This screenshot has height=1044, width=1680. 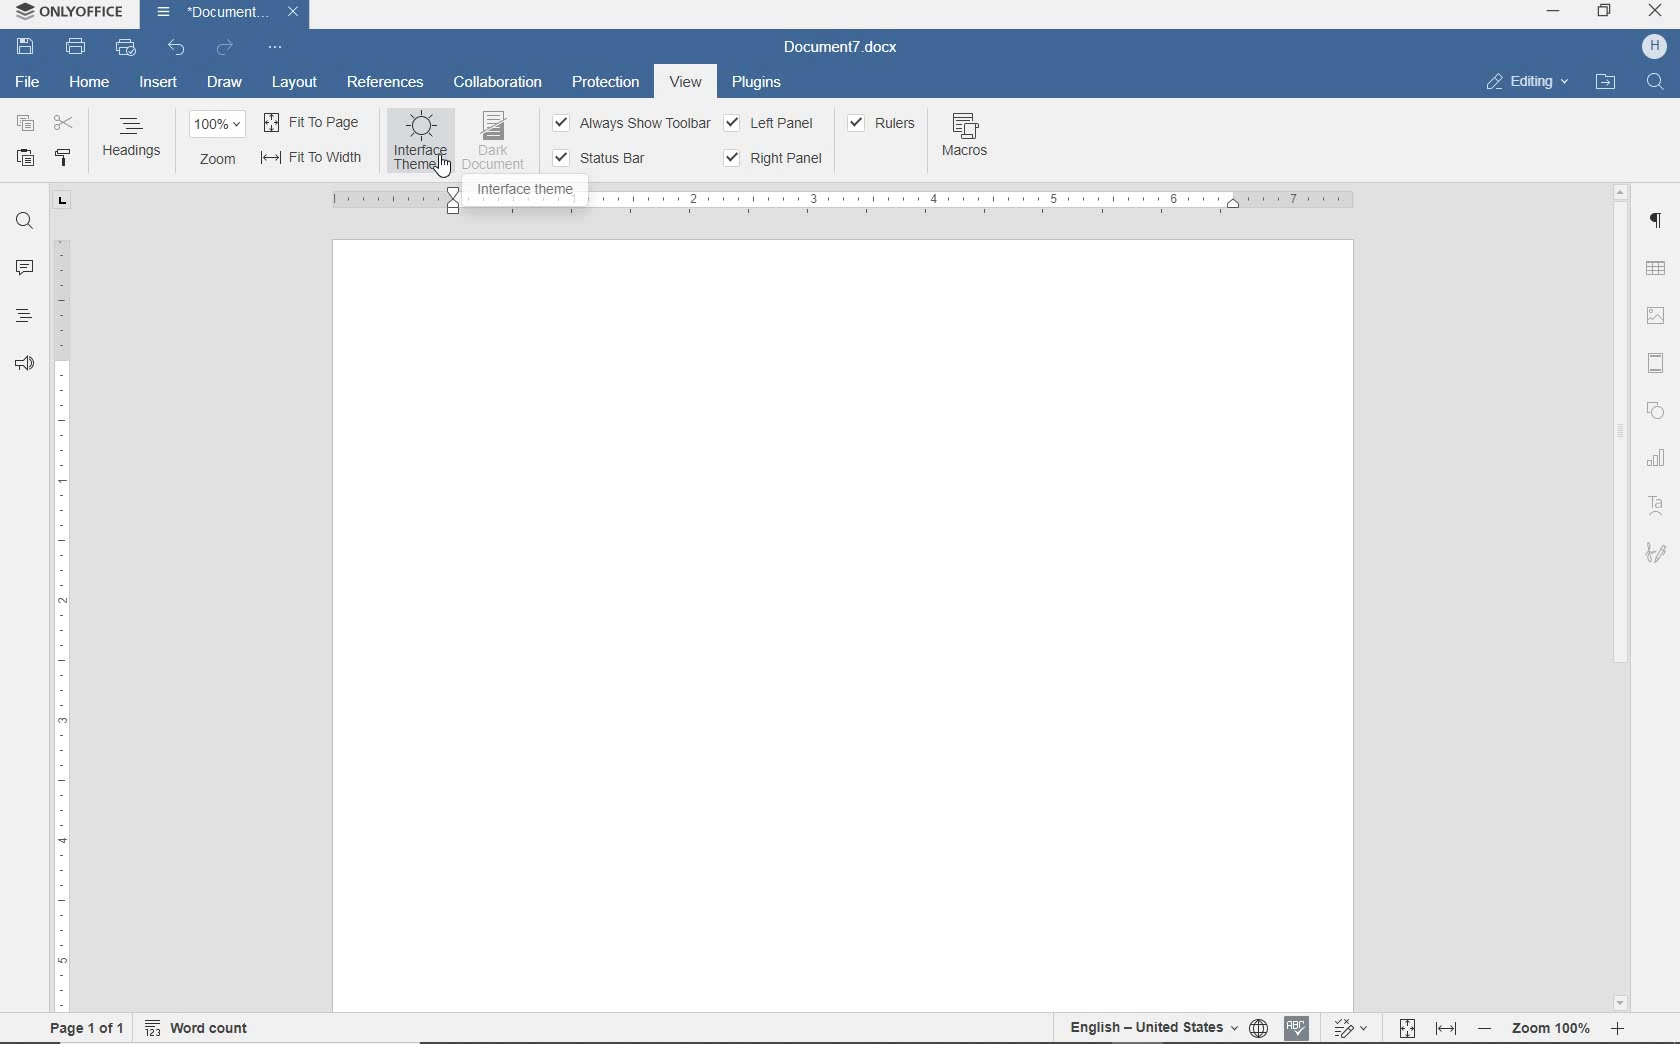 I want to click on COPY STYLE, so click(x=65, y=159).